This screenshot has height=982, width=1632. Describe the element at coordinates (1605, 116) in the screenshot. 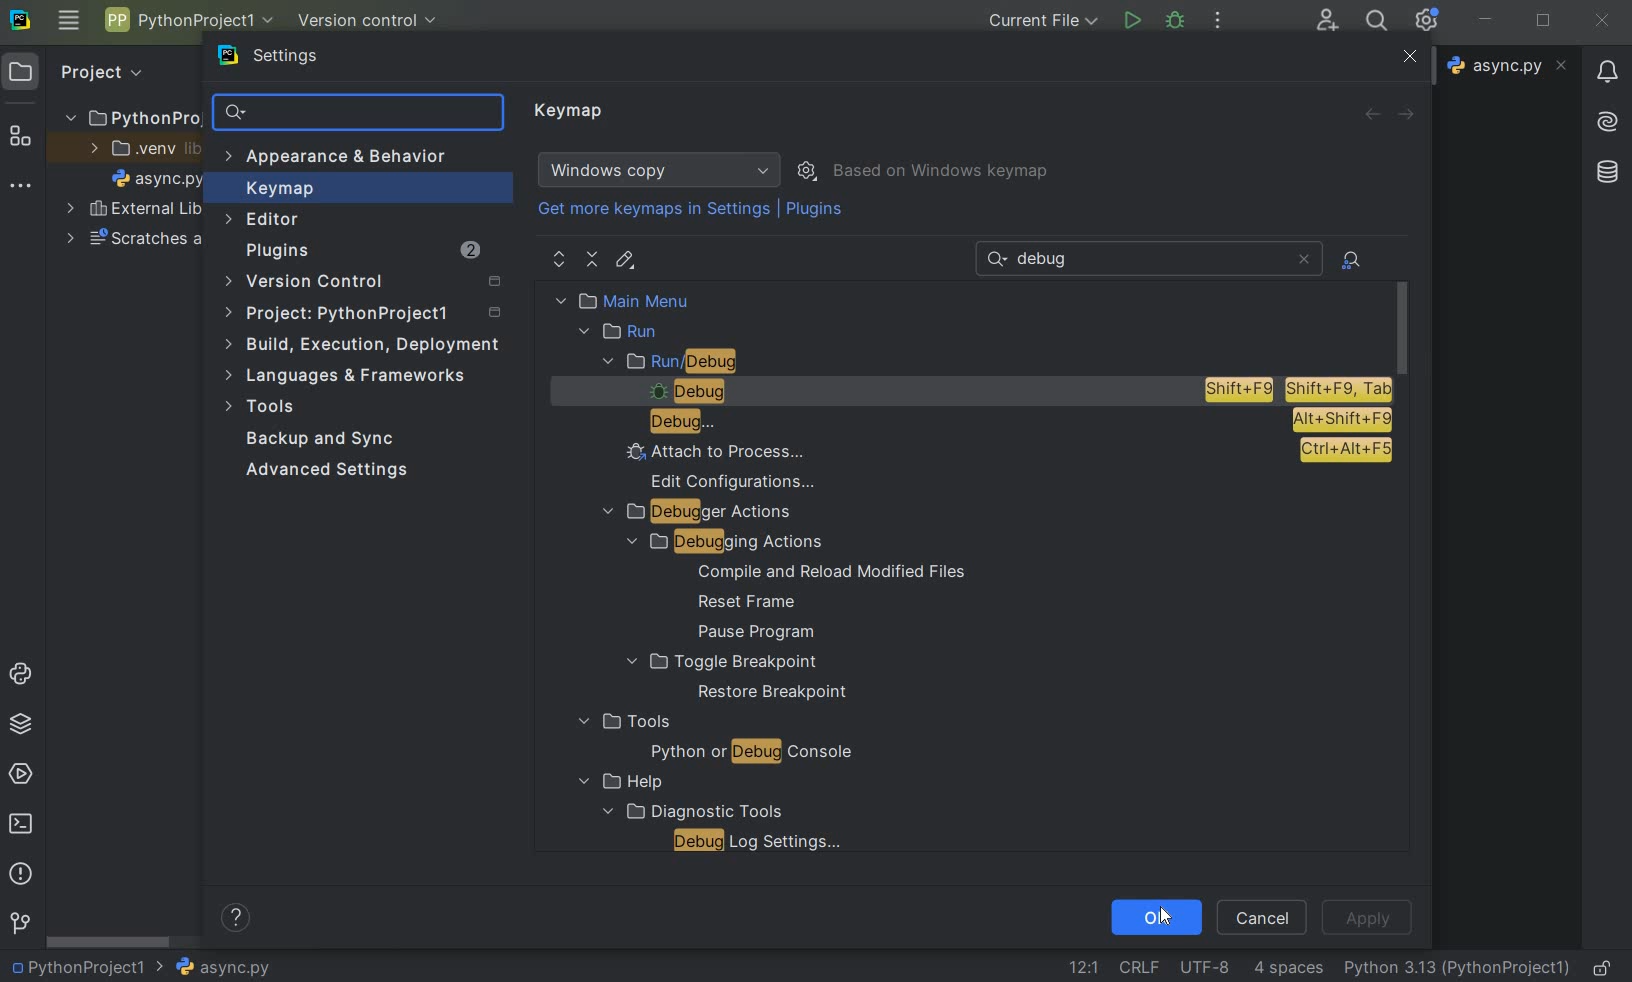

I see `AI asistant` at that location.